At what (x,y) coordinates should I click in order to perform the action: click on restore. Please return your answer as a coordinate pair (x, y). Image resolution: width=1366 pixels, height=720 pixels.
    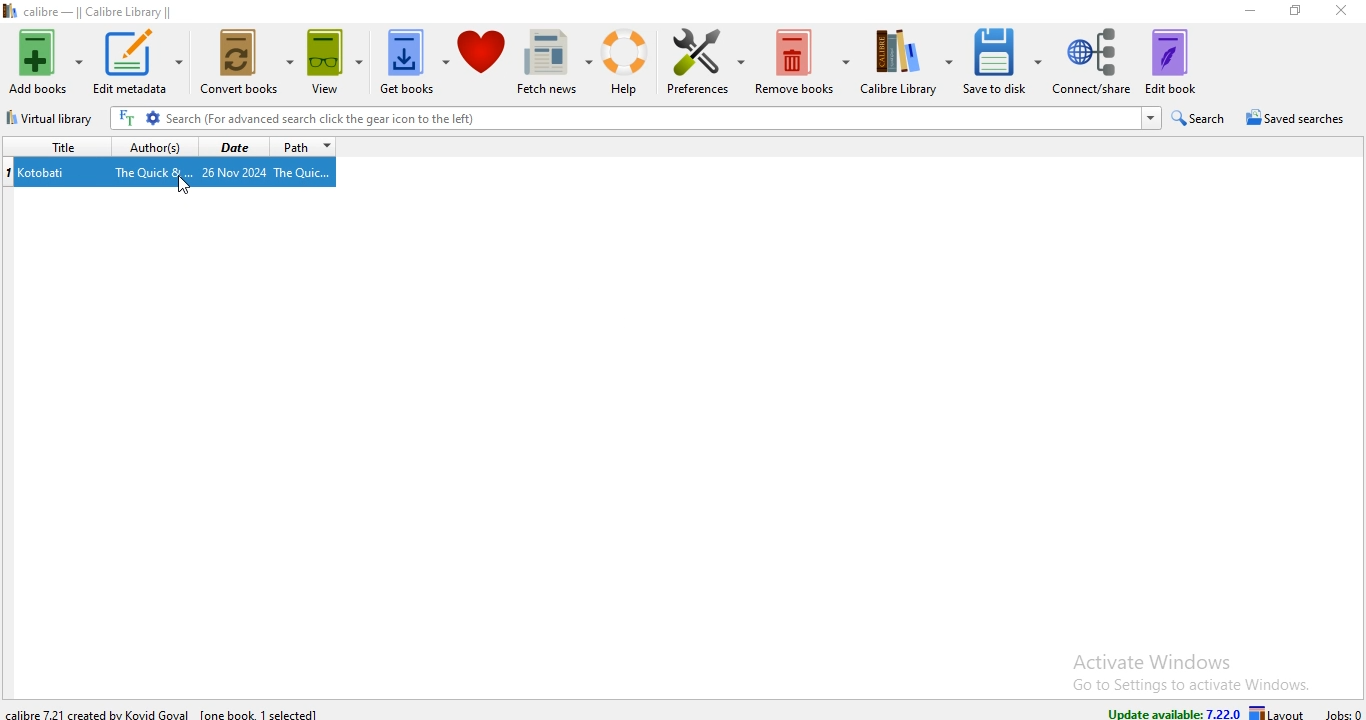
    Looking at the image, I should click on (1292, 10).